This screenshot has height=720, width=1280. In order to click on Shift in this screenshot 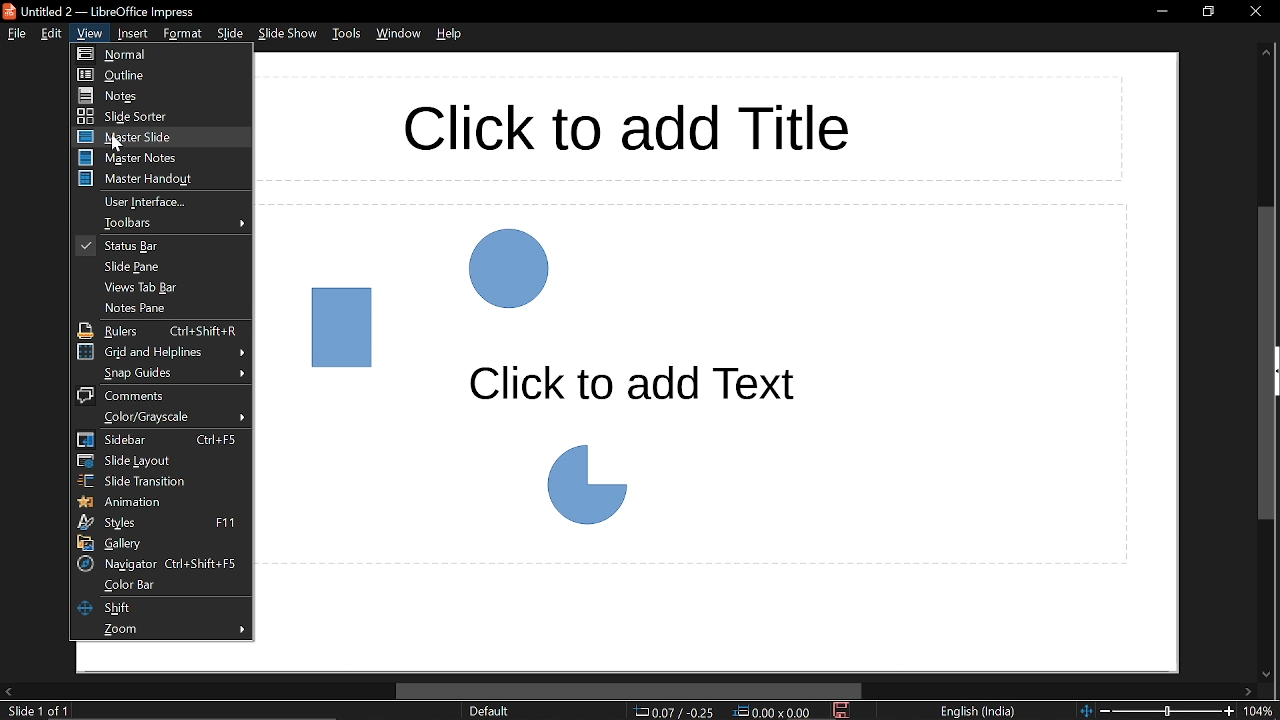, I will do `click(157, 608)`.